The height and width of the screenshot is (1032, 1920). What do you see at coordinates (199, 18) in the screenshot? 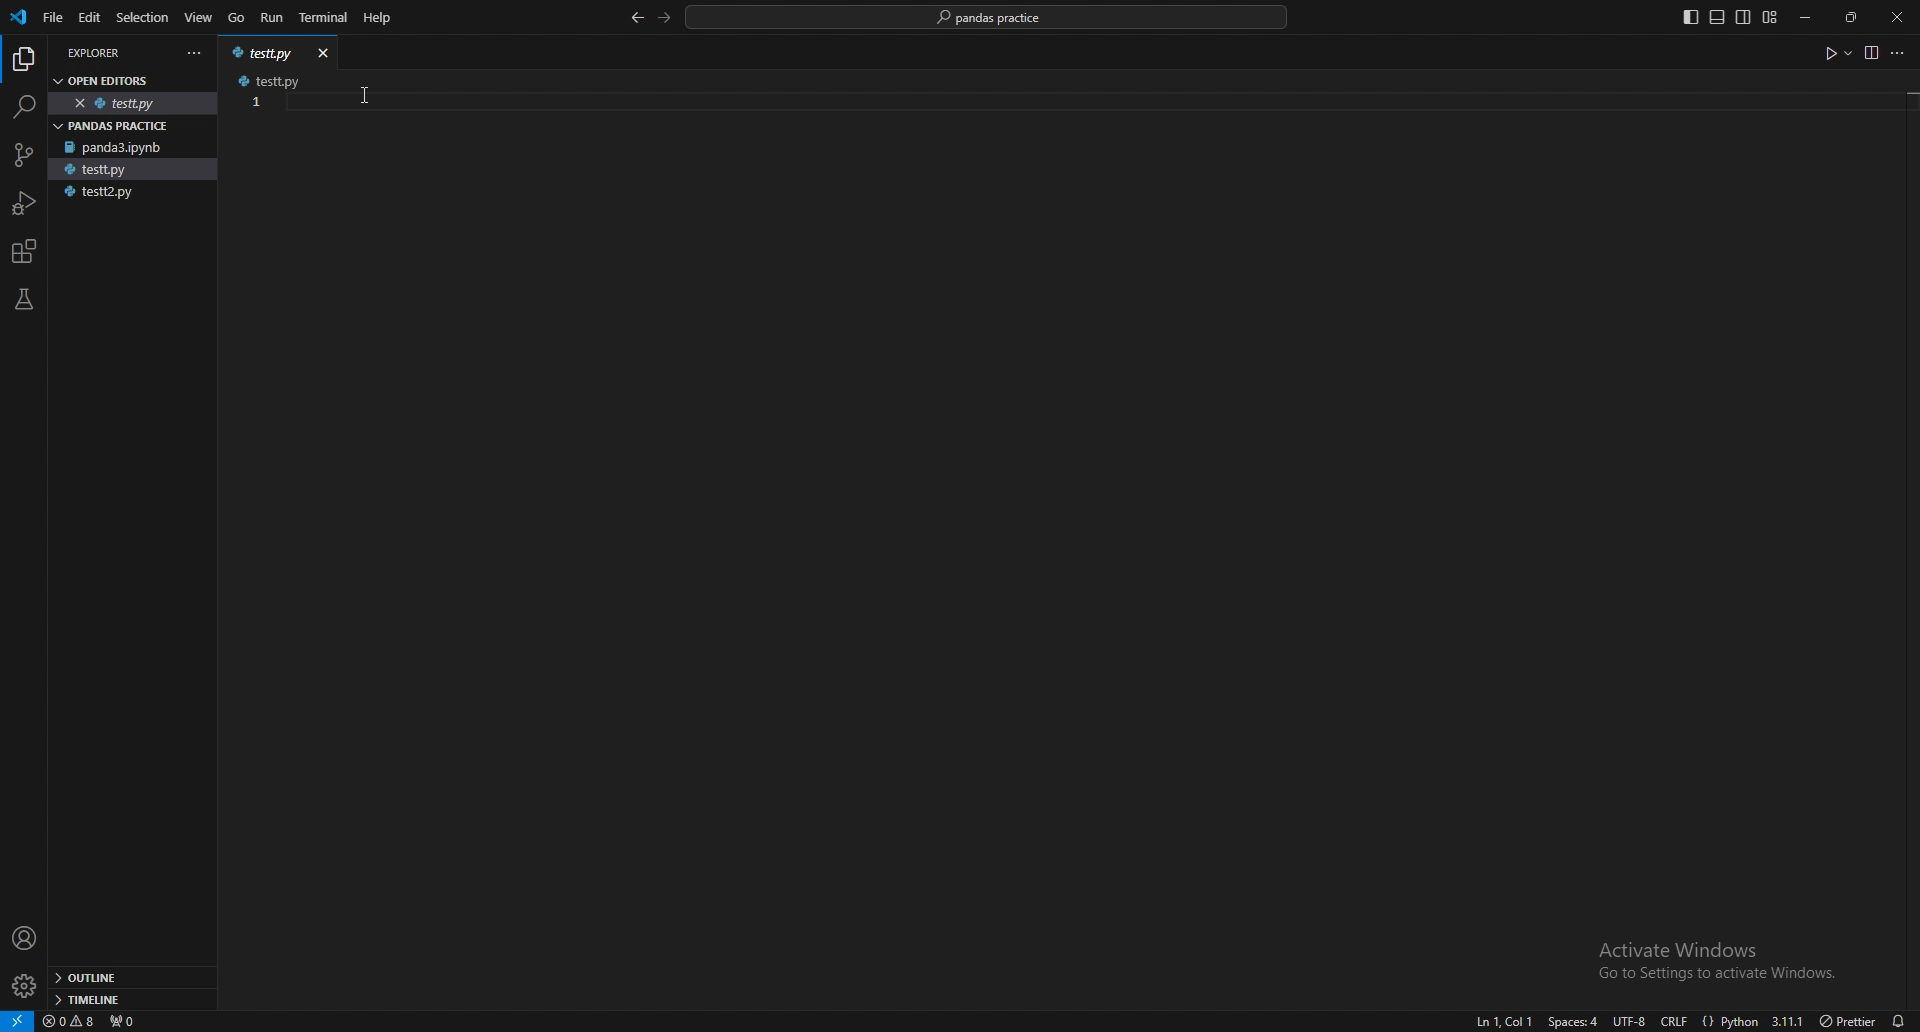
I see `view` at bounding box center [199, 18].